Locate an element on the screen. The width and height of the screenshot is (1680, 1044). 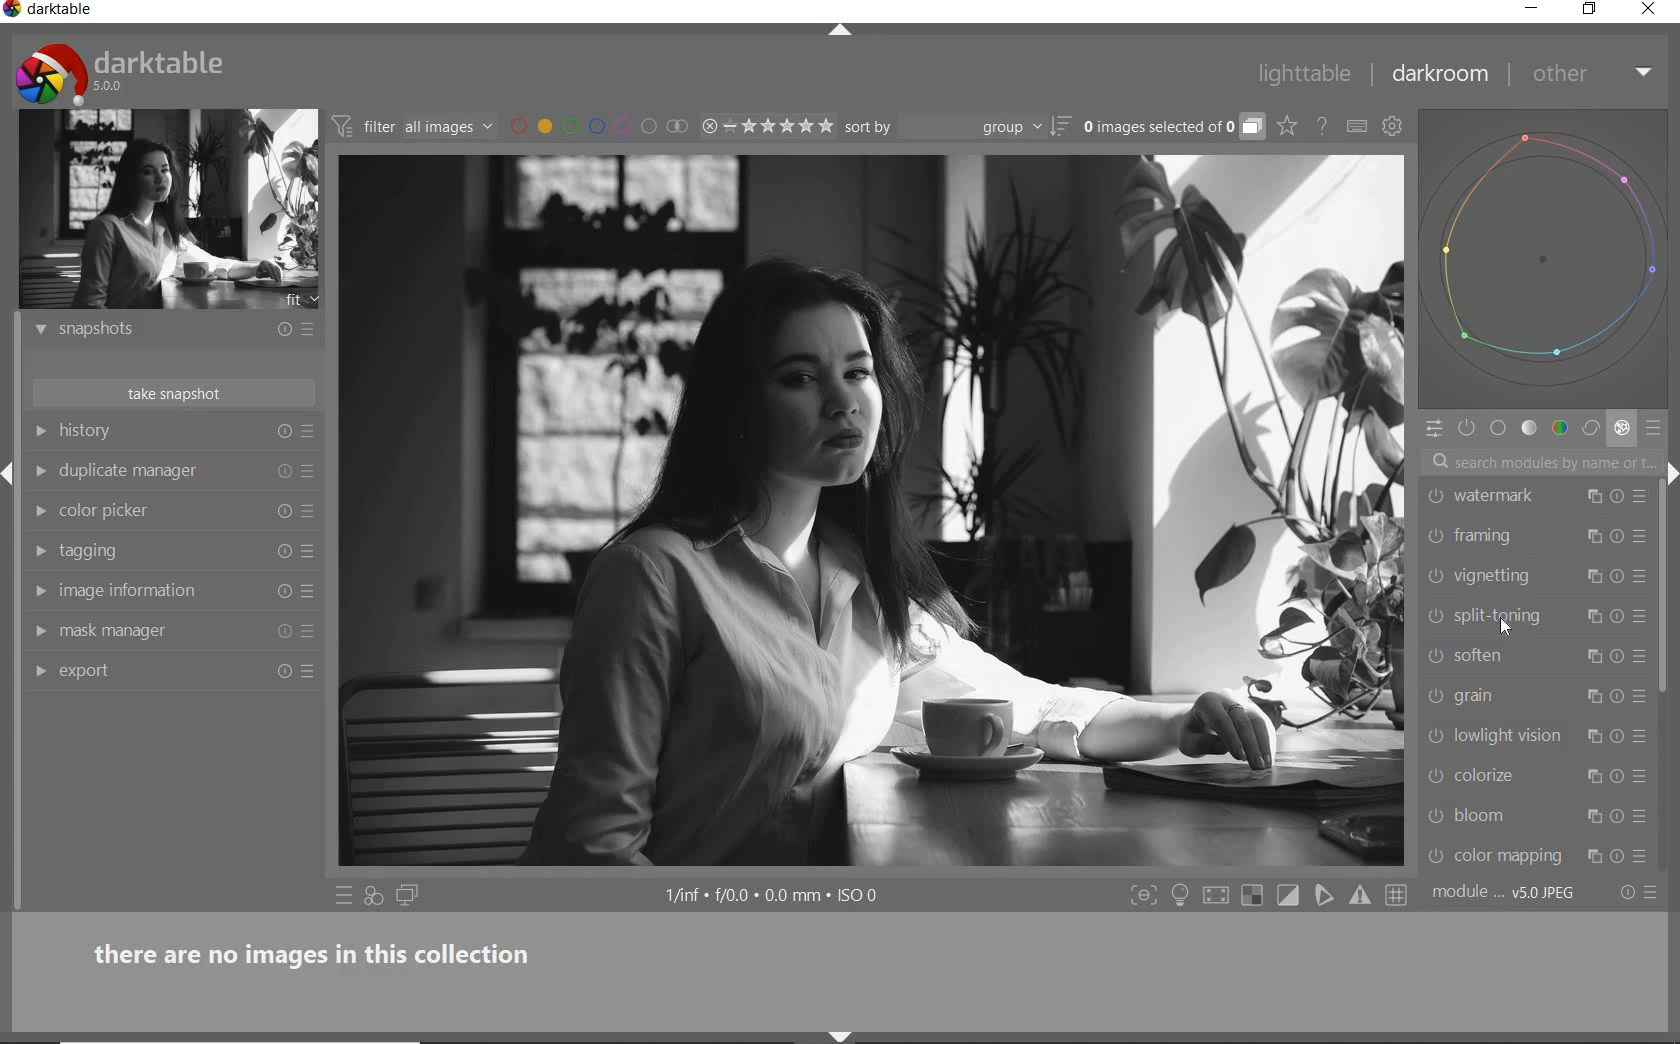
'framing' is switched off is located at coordinates (1435, 536).